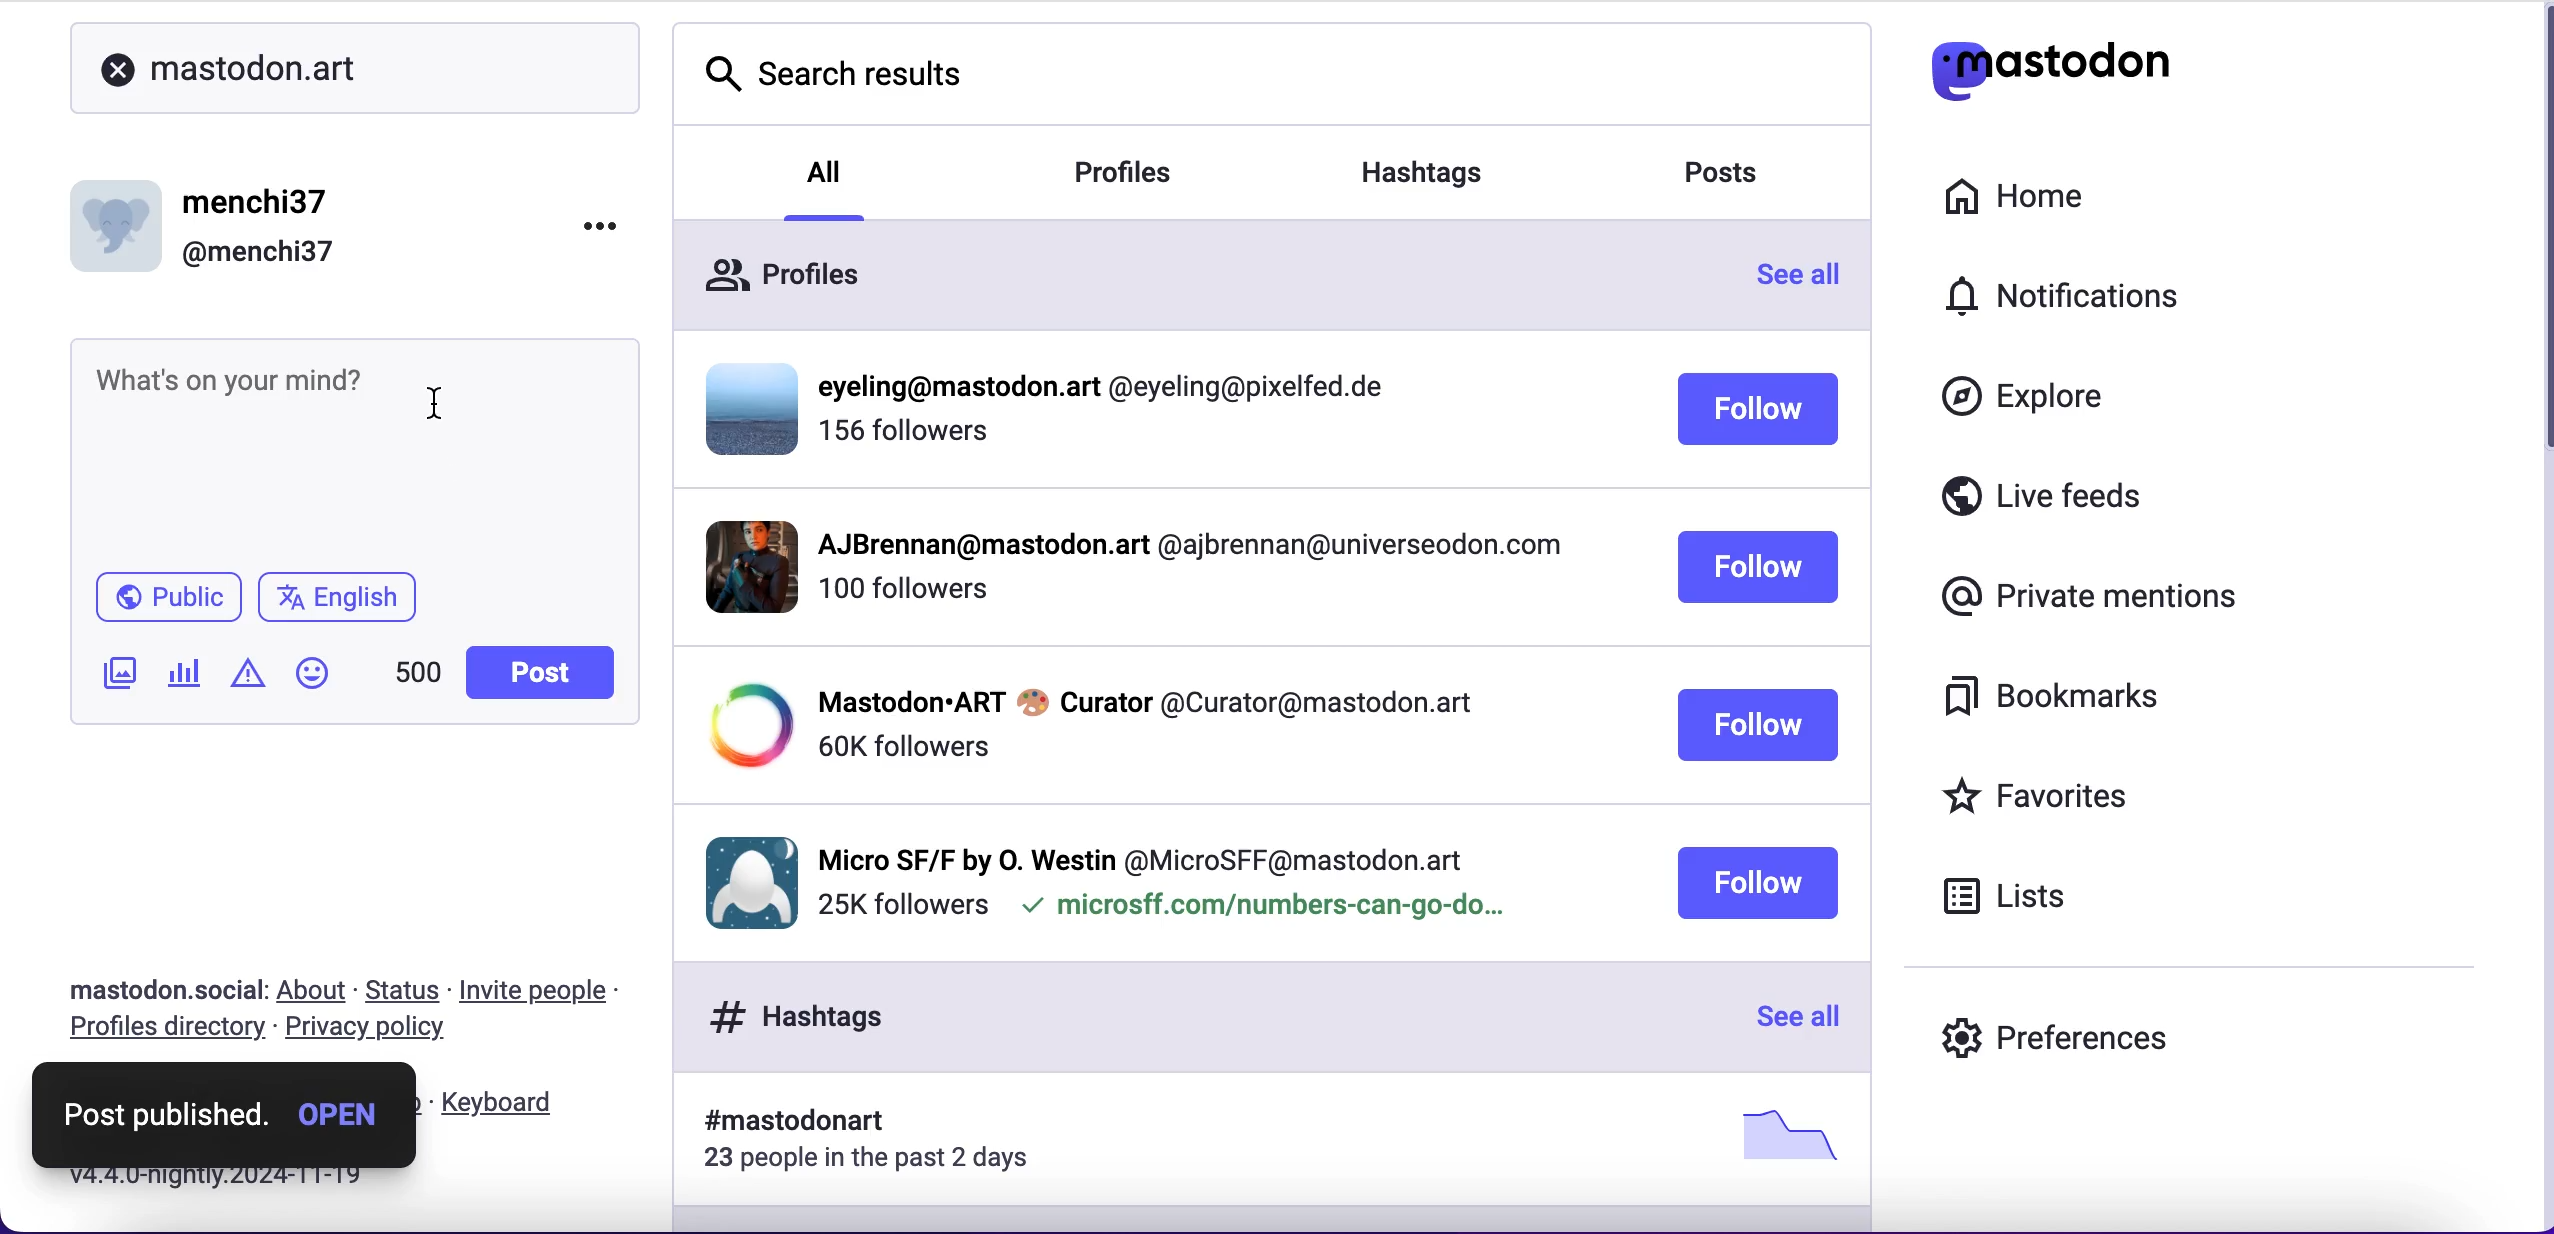 The image size is (2554, 1234). What do you see at coordinates (827, 169) in the screenshot?
I see `all` at bounding box center [827, 169].